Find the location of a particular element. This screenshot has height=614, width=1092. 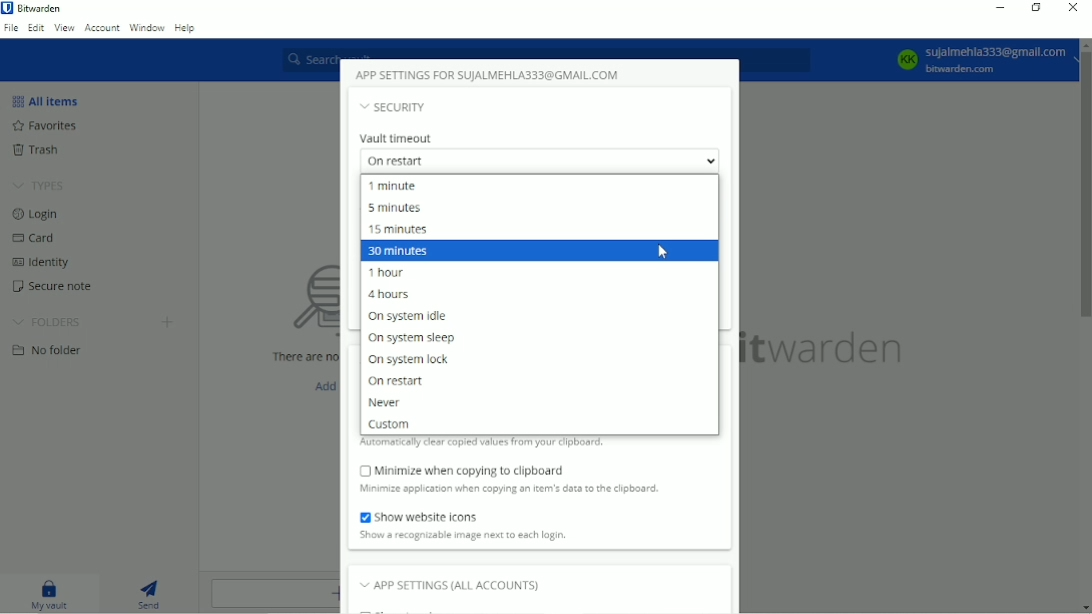

4 hours is located at coordinates (389, 294).